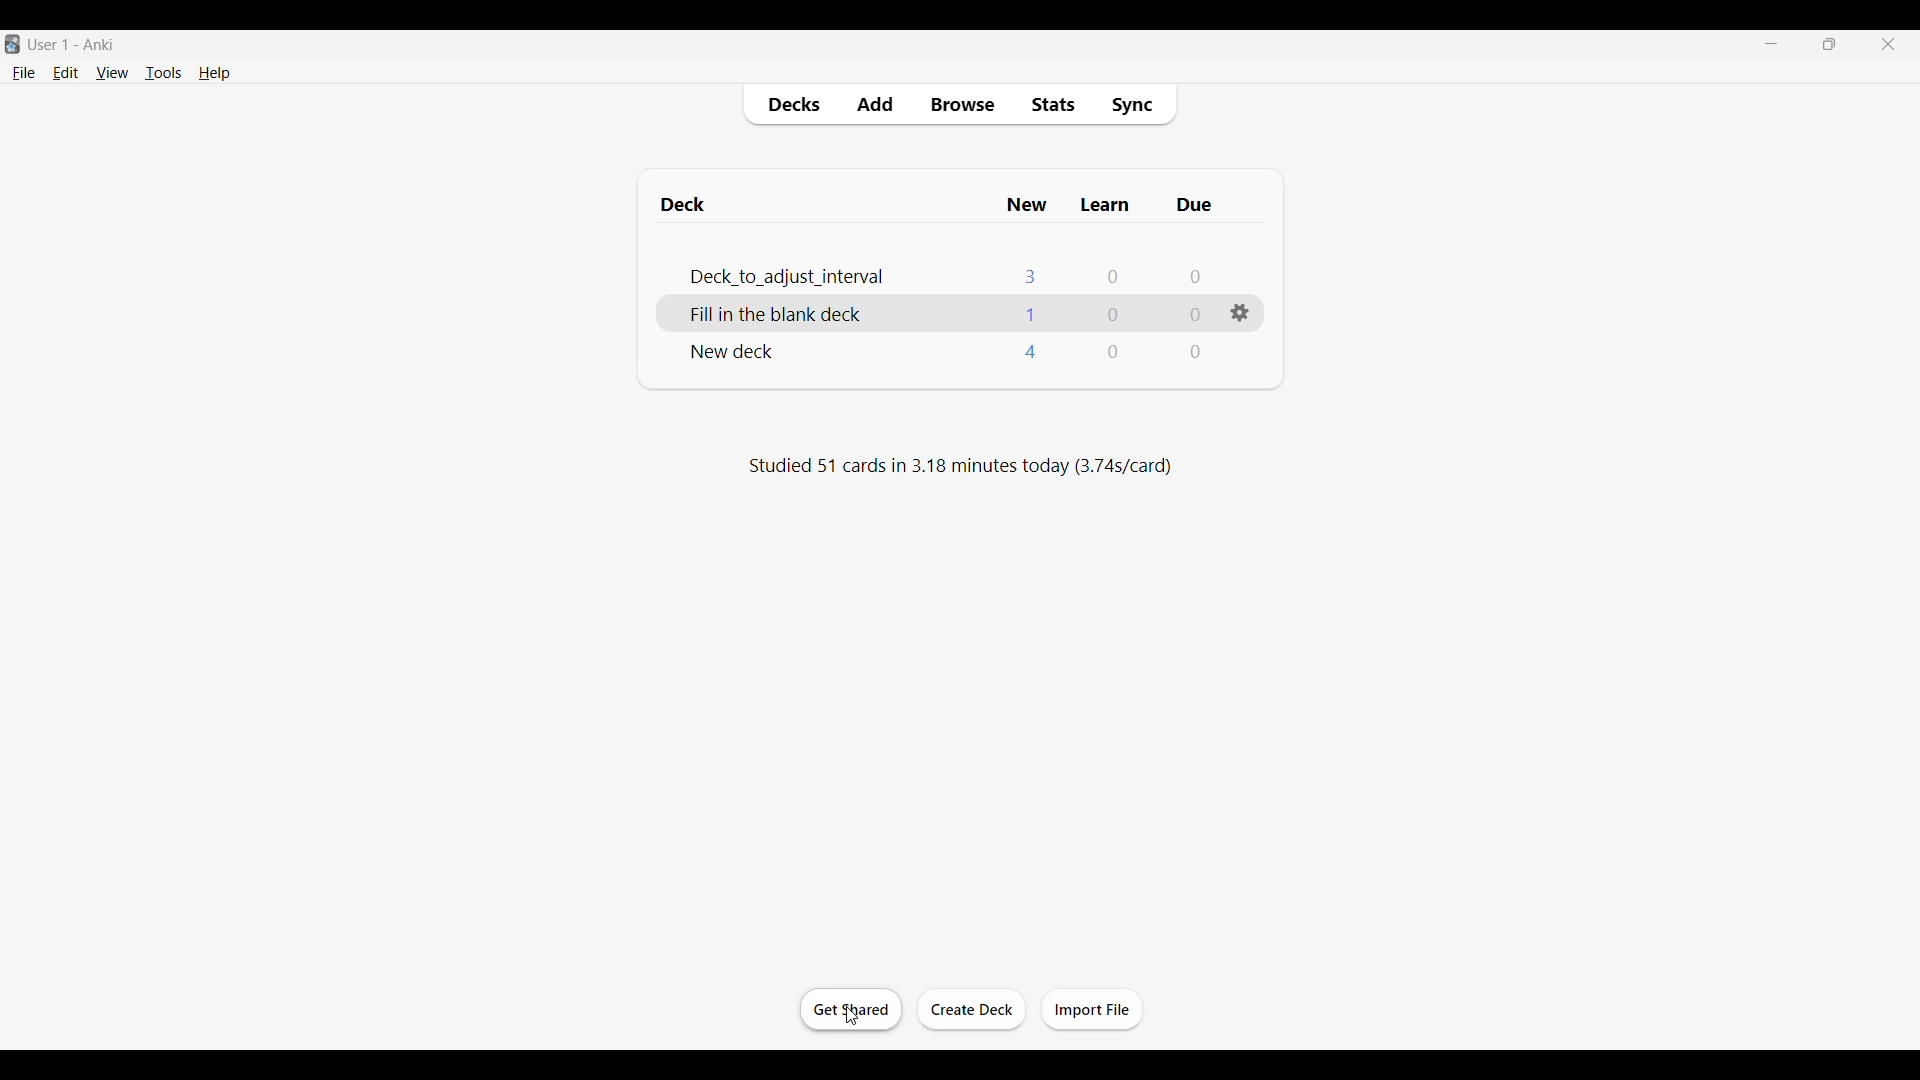 The height and width of the screenshot is (1080, 1920). Describe the element at coordinates (1028, 314) in the screenshot. I see `al` at that location.